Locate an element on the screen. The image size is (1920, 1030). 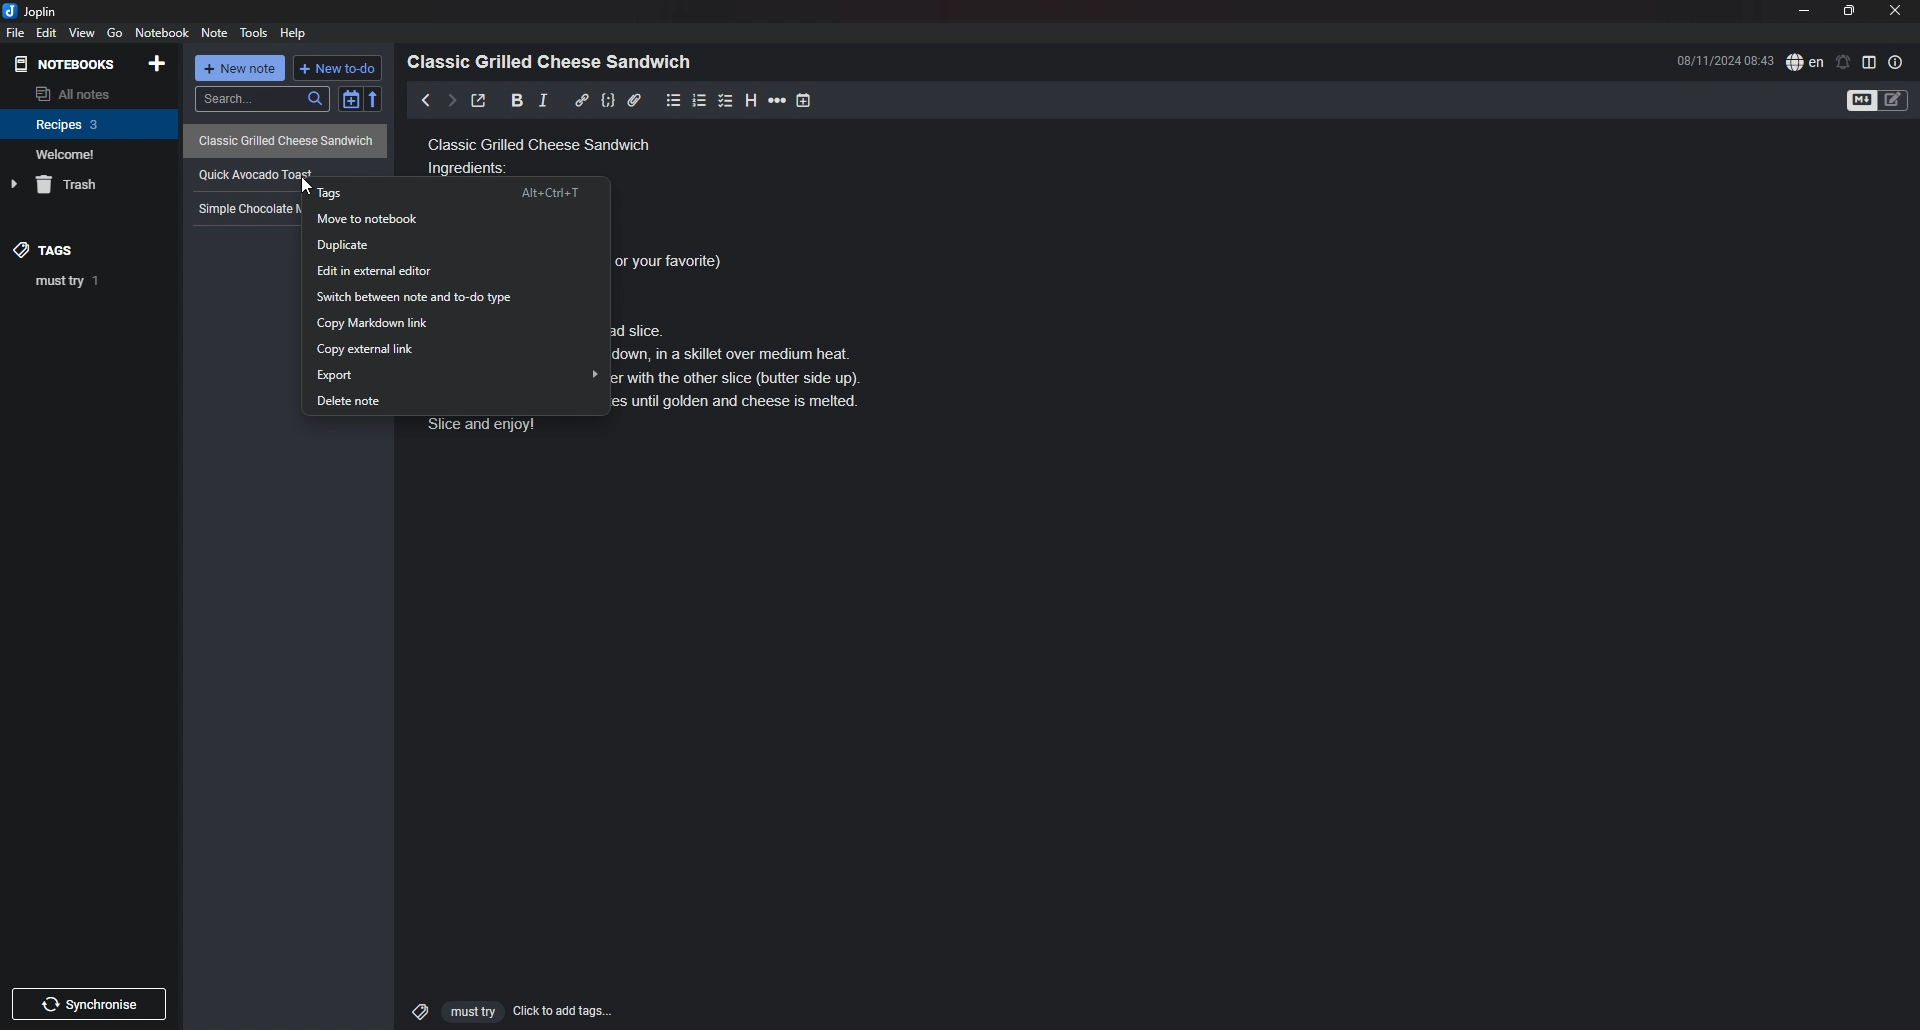
copy external link is located at coordinates (456, 349).